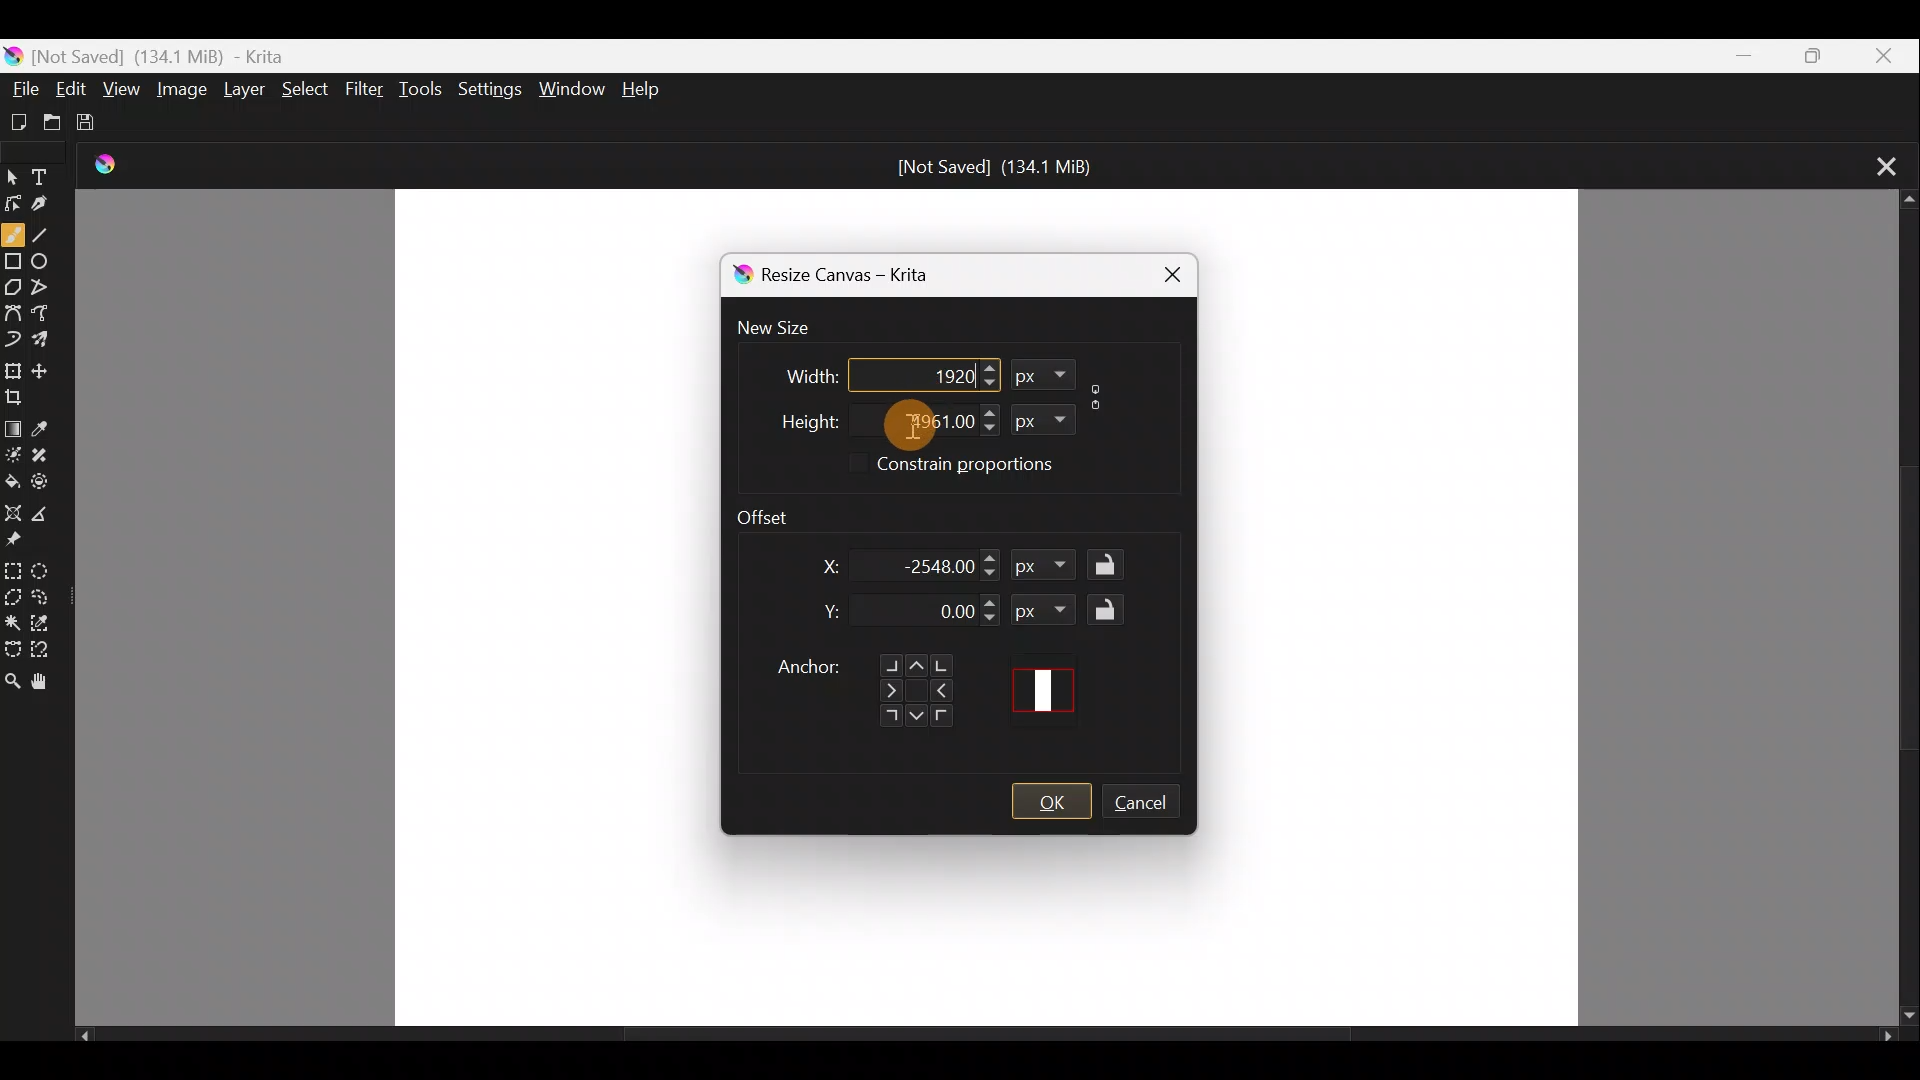  What do you see at coordinates (49, 651) in the screenshot?
I see `Magnetic curve selection tool` at bounding box center [49, 651].